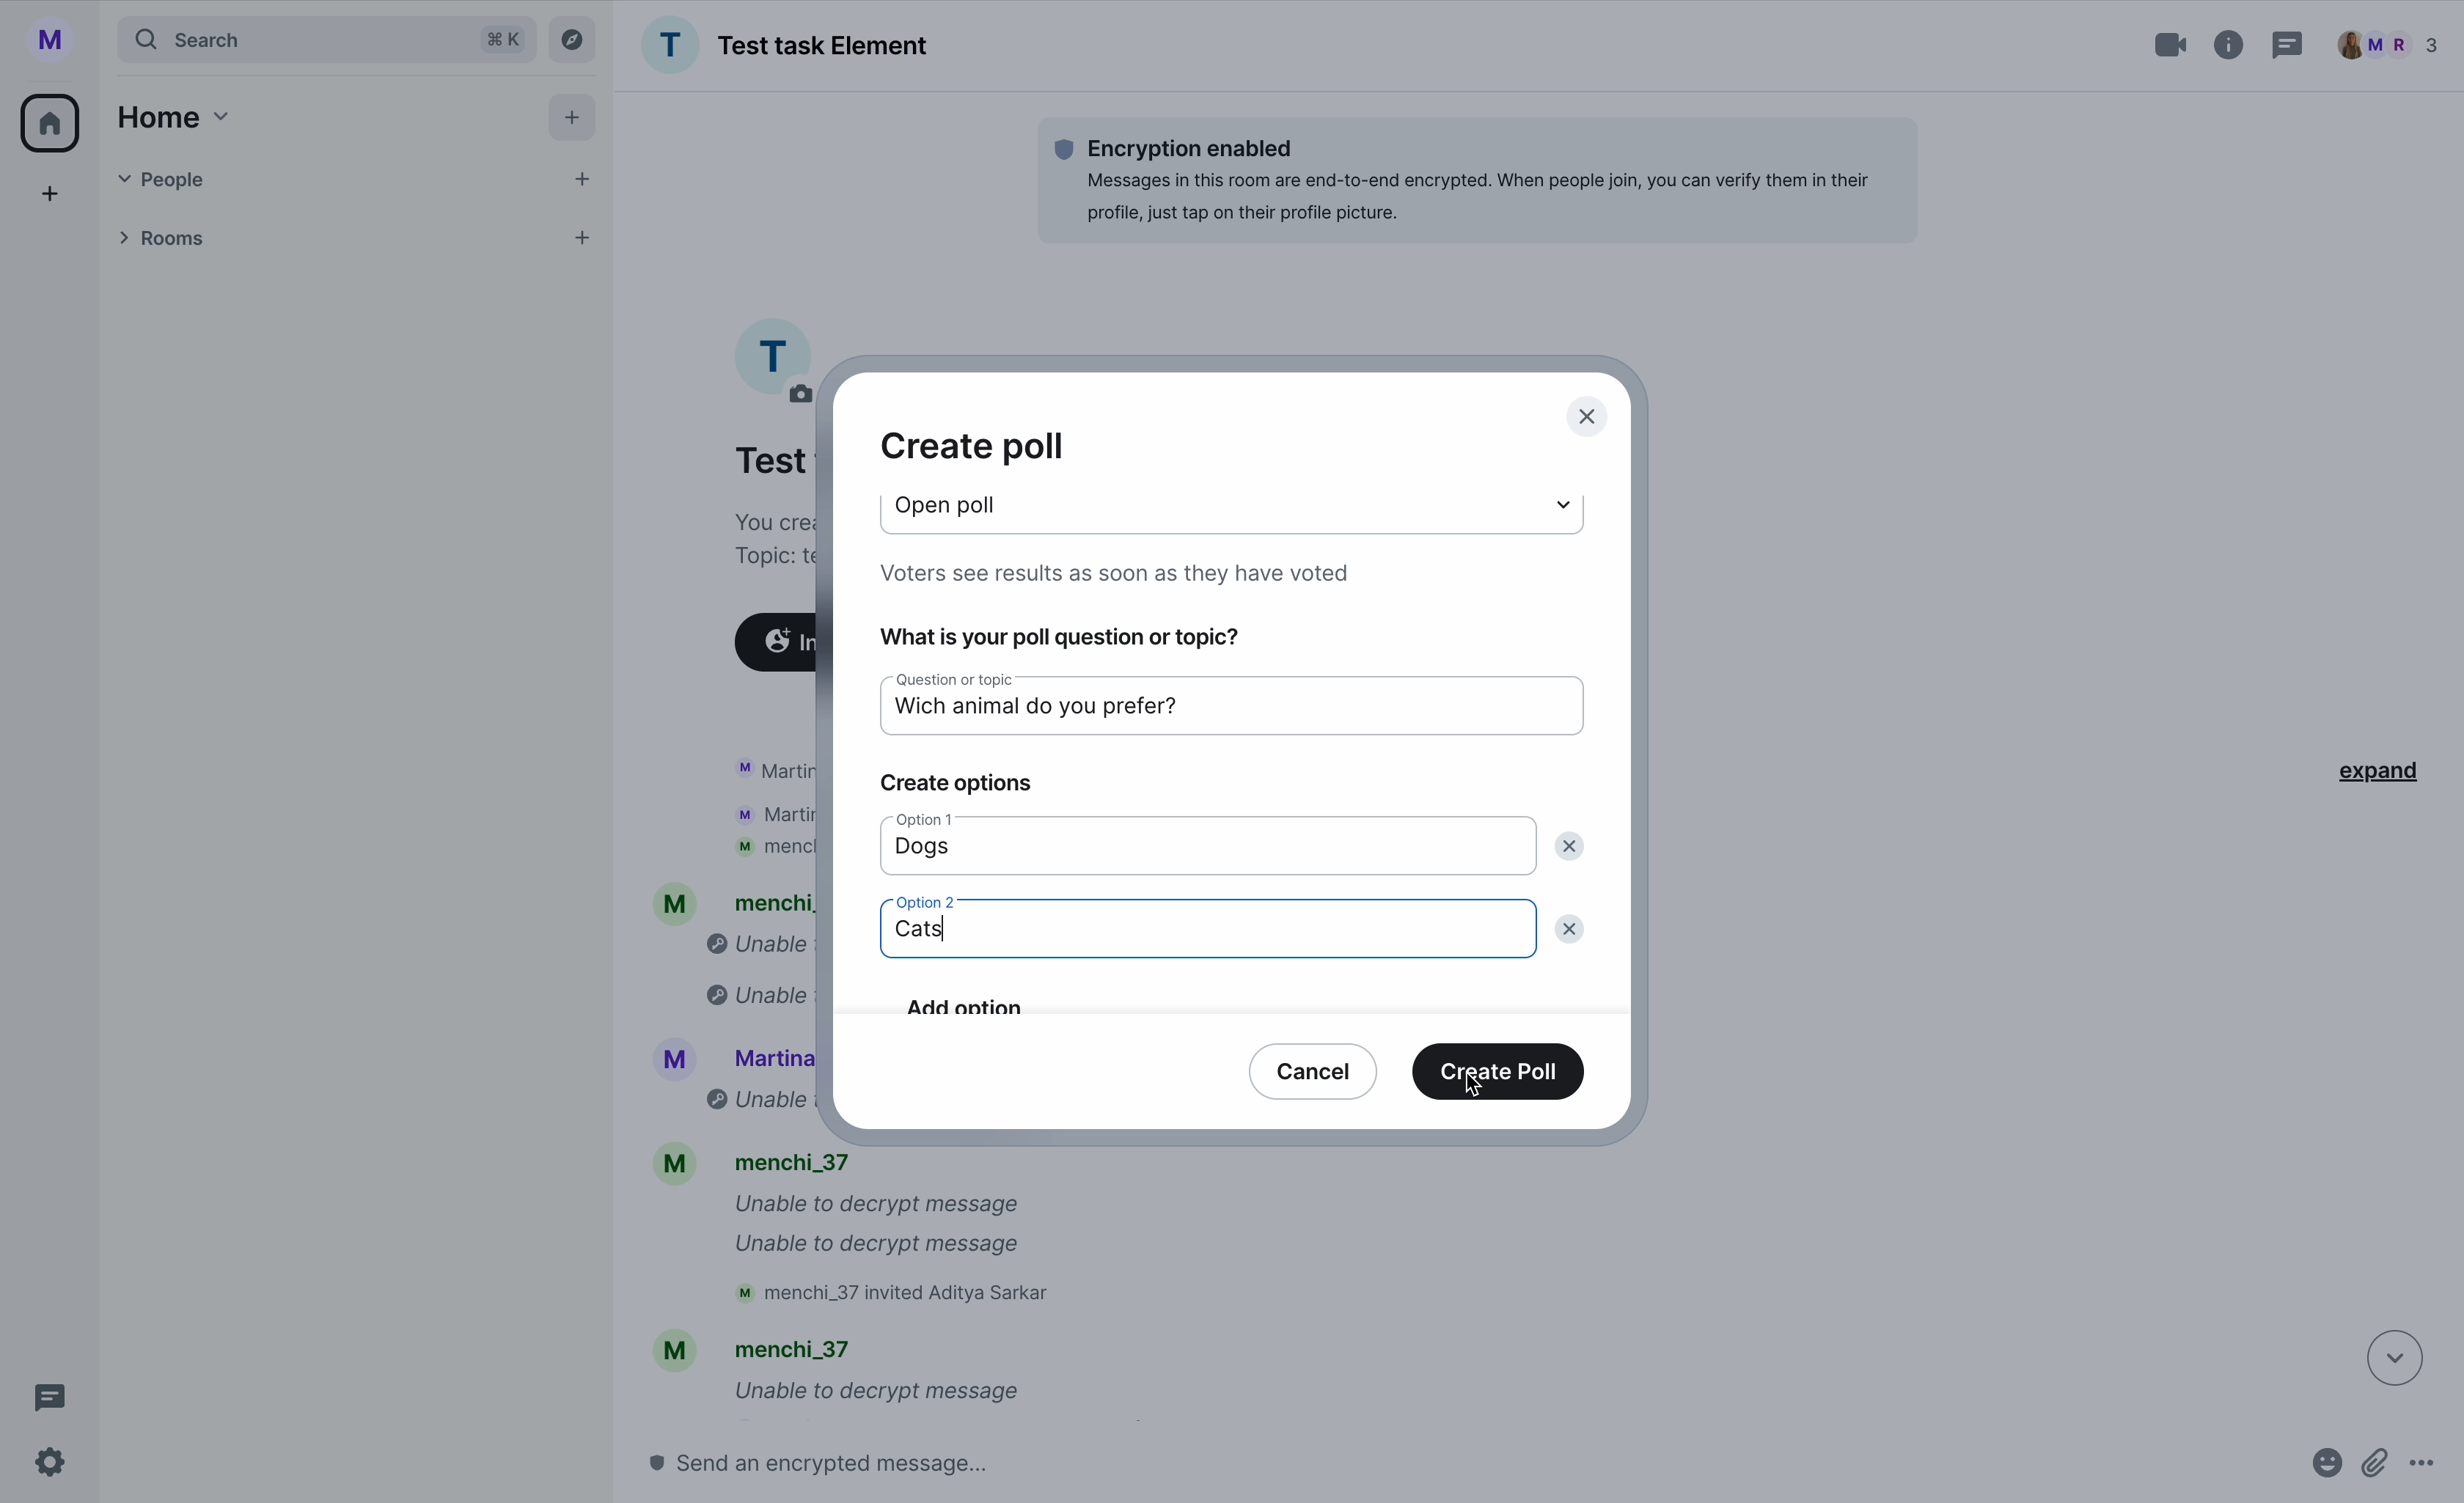 The height and width of the screenshot is (1503, 2464). What do you see at coordinates (577, 38) in the screenshot?
I see `explore` at bounding box center [577, 38].